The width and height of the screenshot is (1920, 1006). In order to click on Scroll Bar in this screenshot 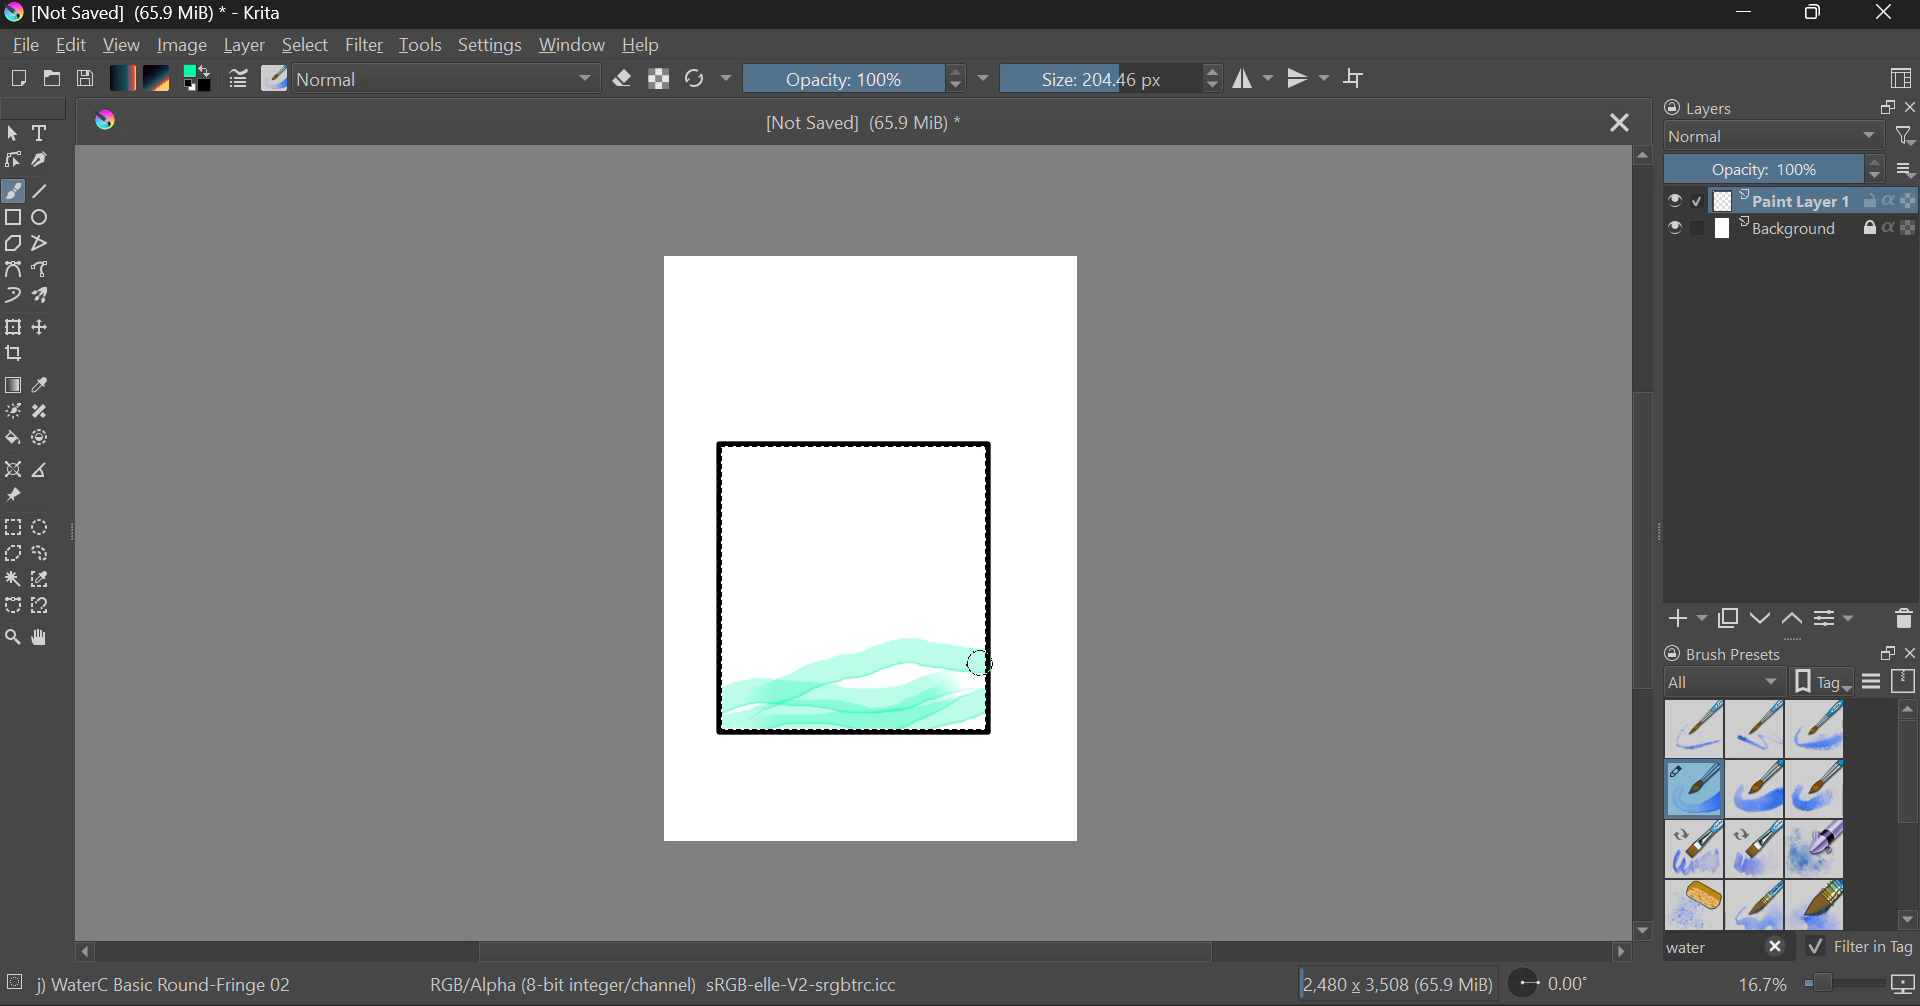, I will do `click(1644, 545)`.